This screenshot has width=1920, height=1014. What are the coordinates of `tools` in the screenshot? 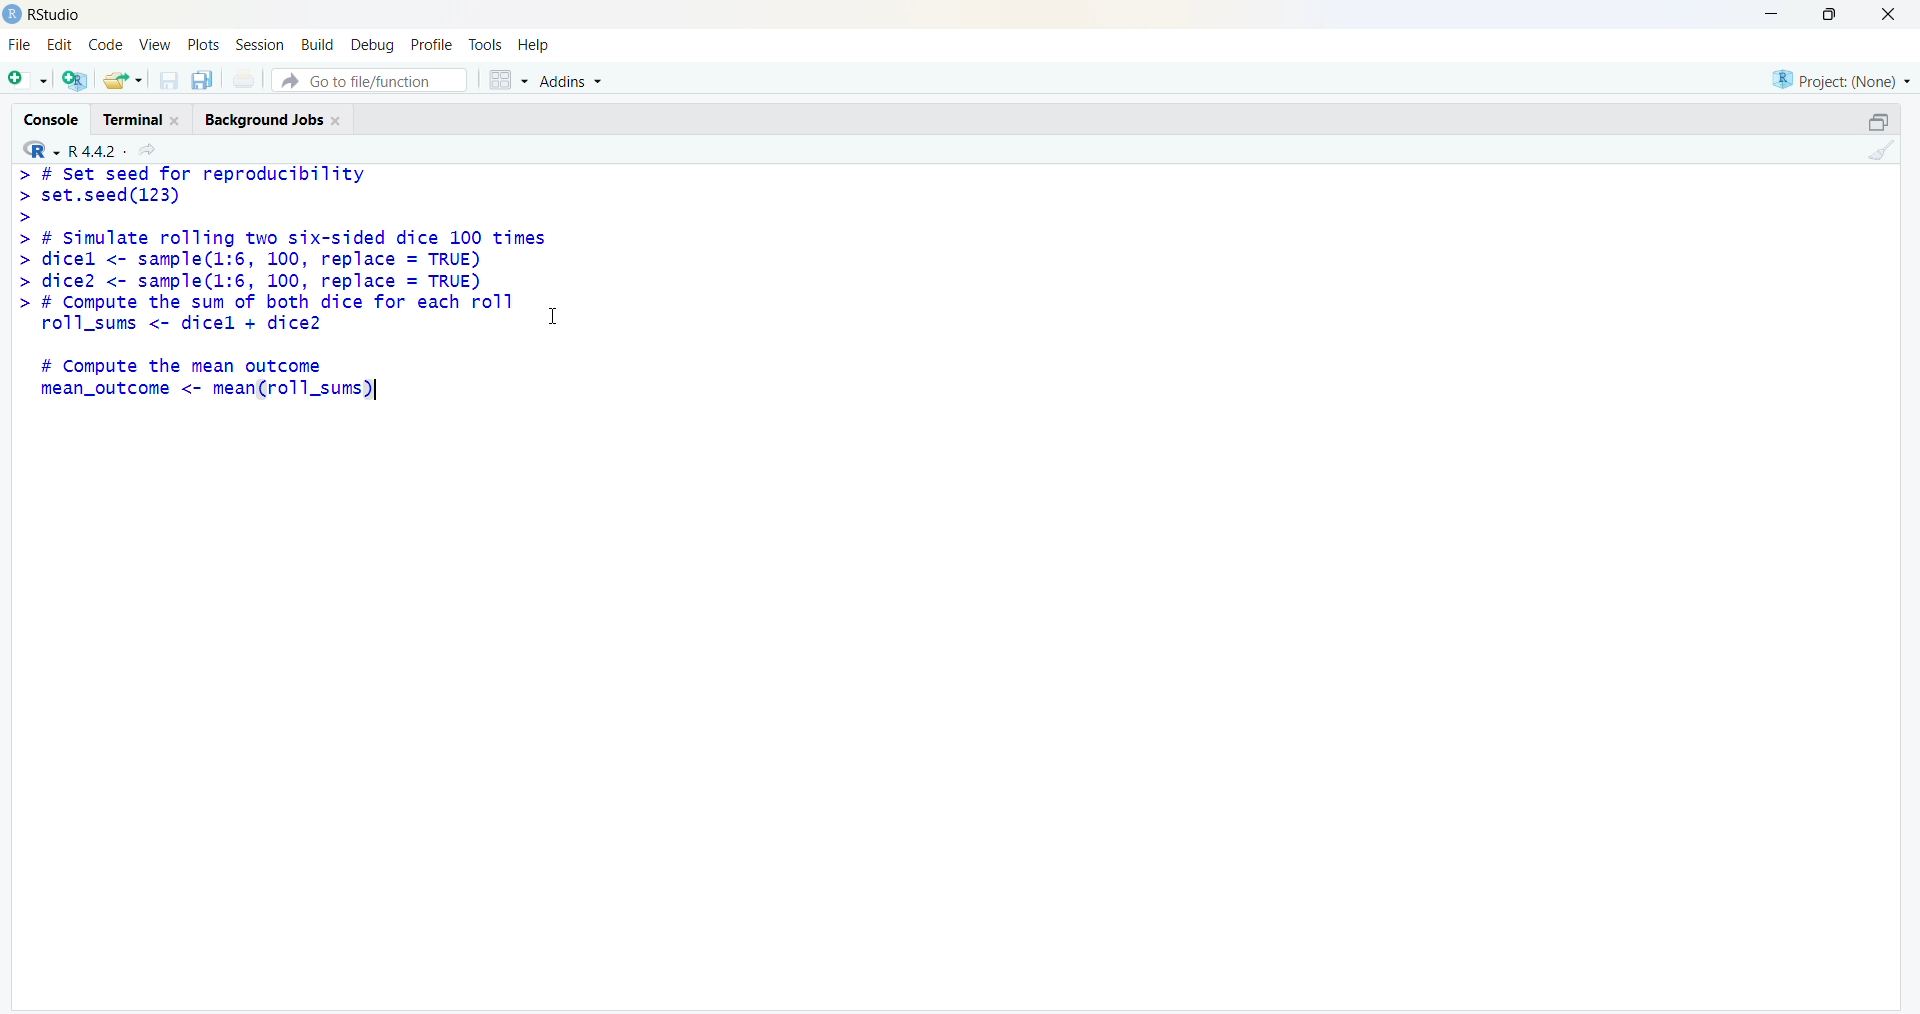 It's located at (486, 46).